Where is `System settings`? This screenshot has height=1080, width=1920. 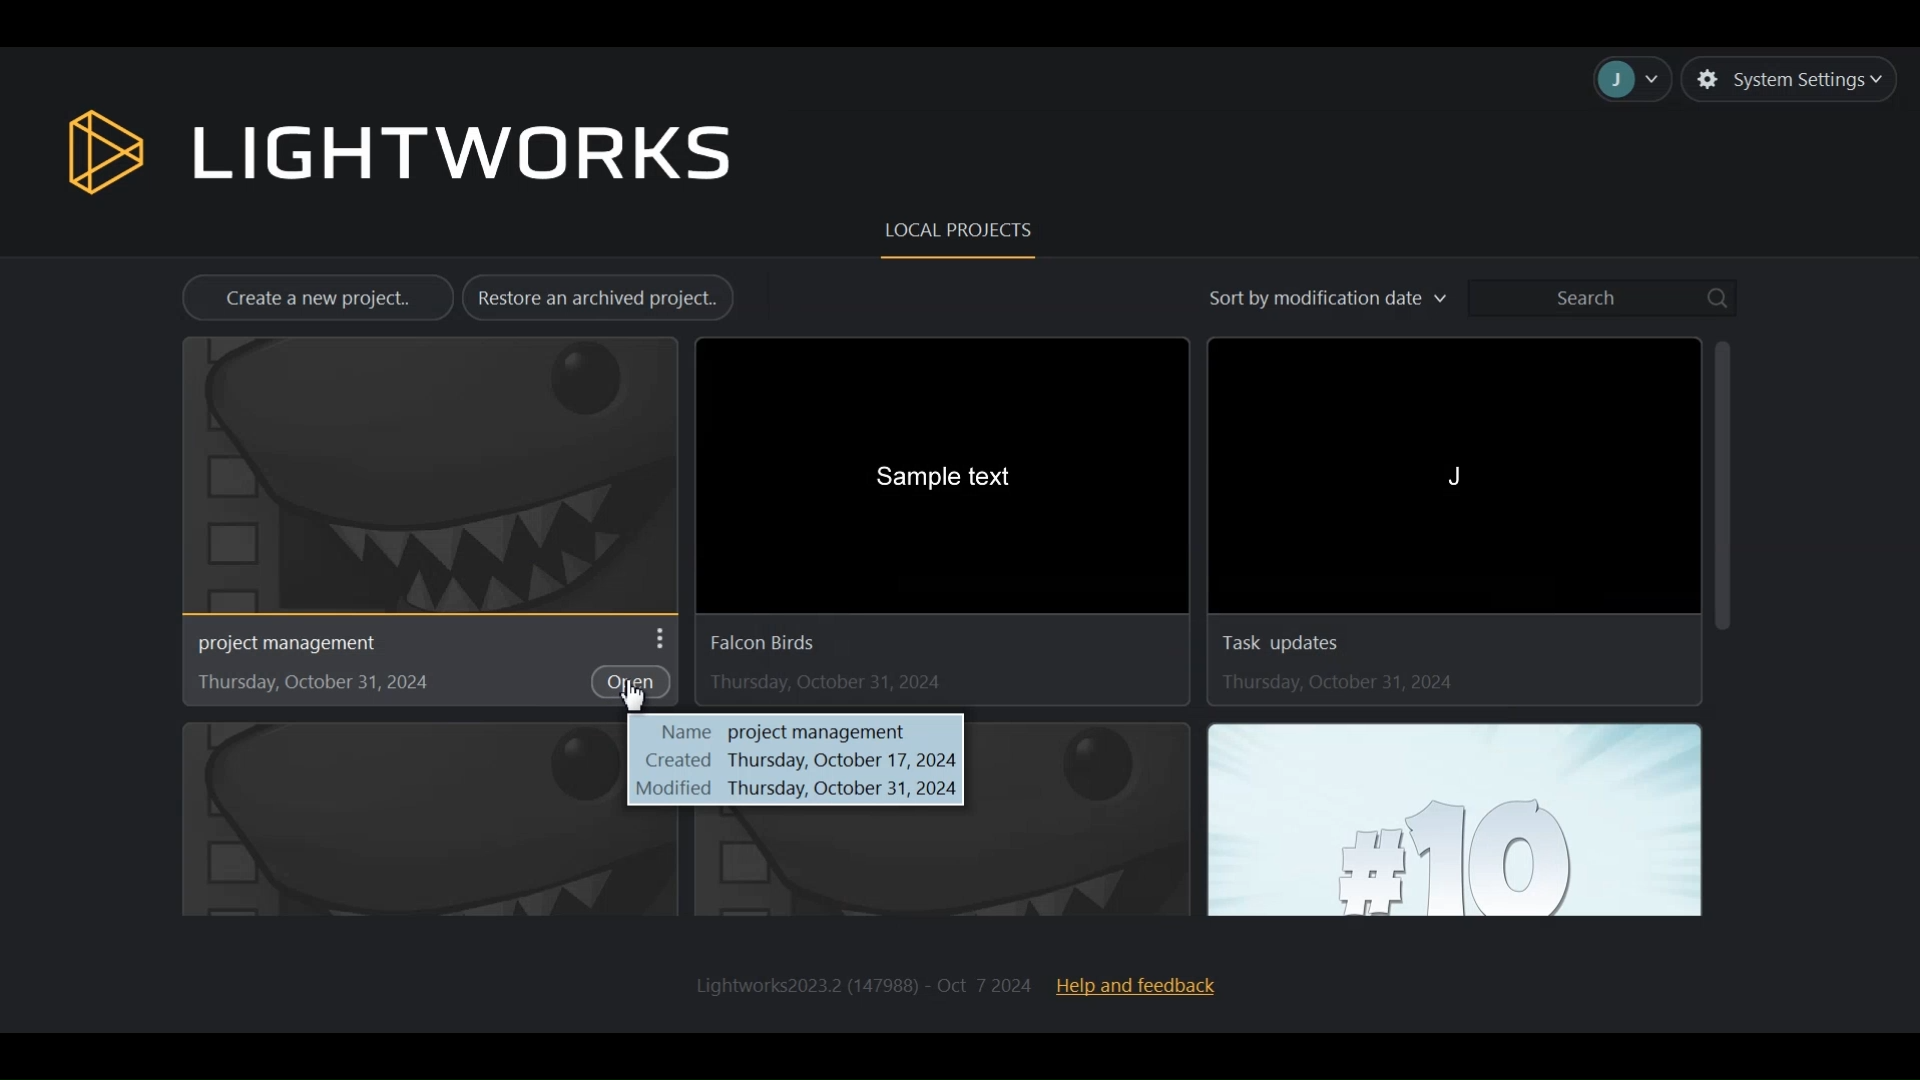
System settings is located at coordinates (1791, 76).